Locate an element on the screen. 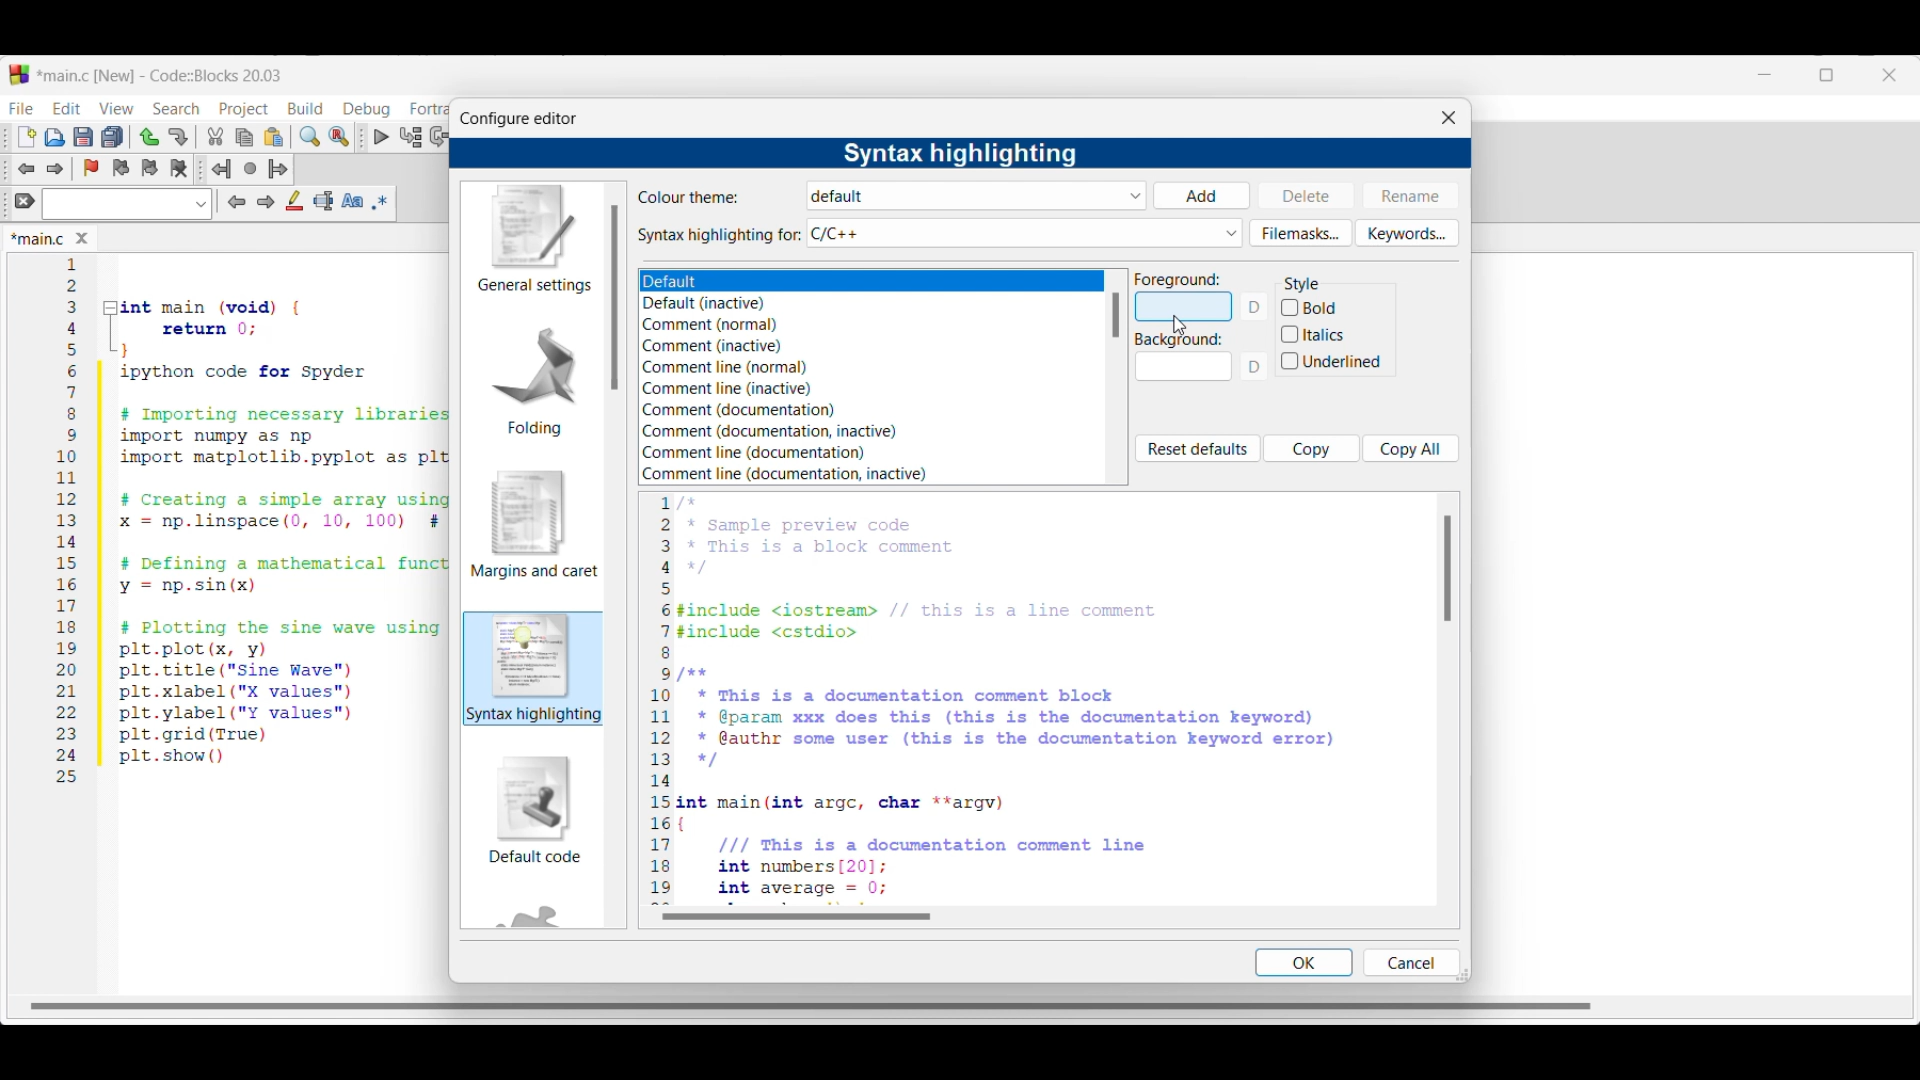 This screenshot has width=1920, height=1080. Theme options is located at coordinates (978, 196).